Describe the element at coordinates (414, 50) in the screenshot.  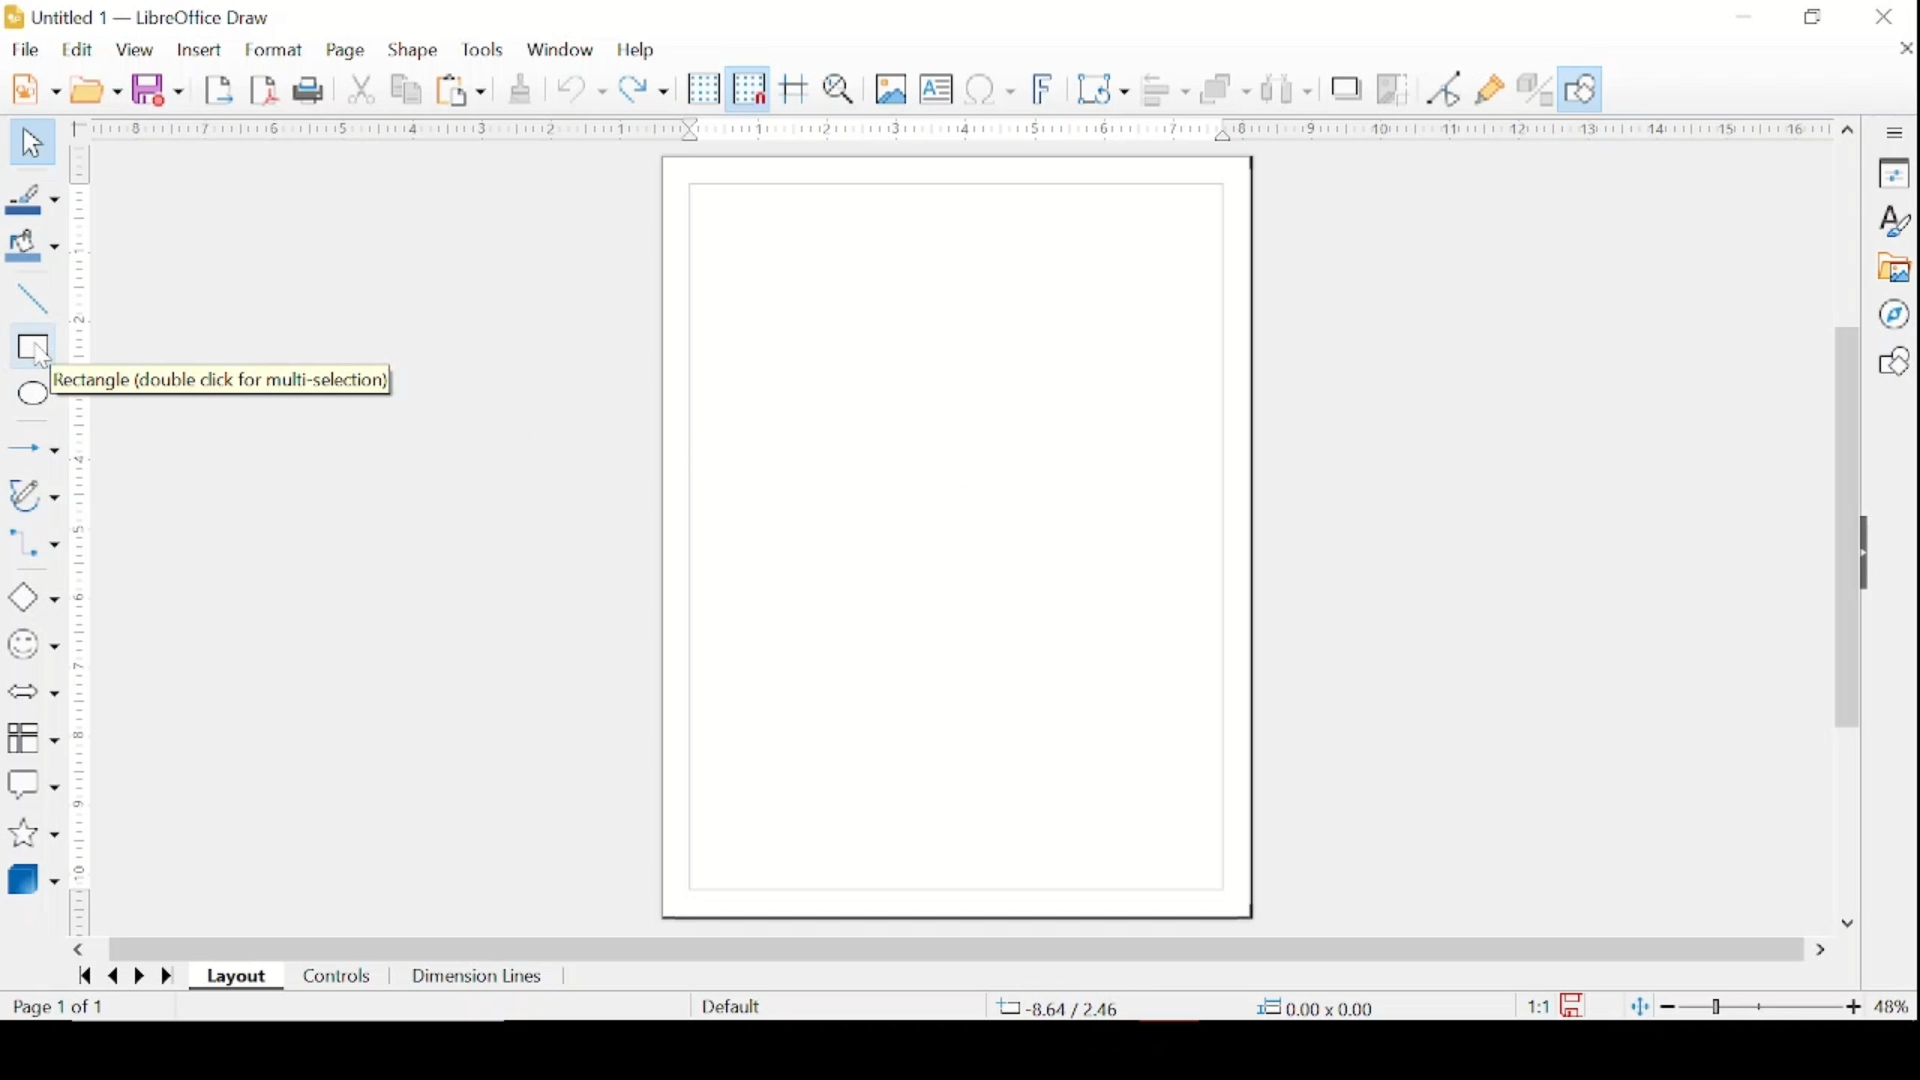
I see `shape` at that location.